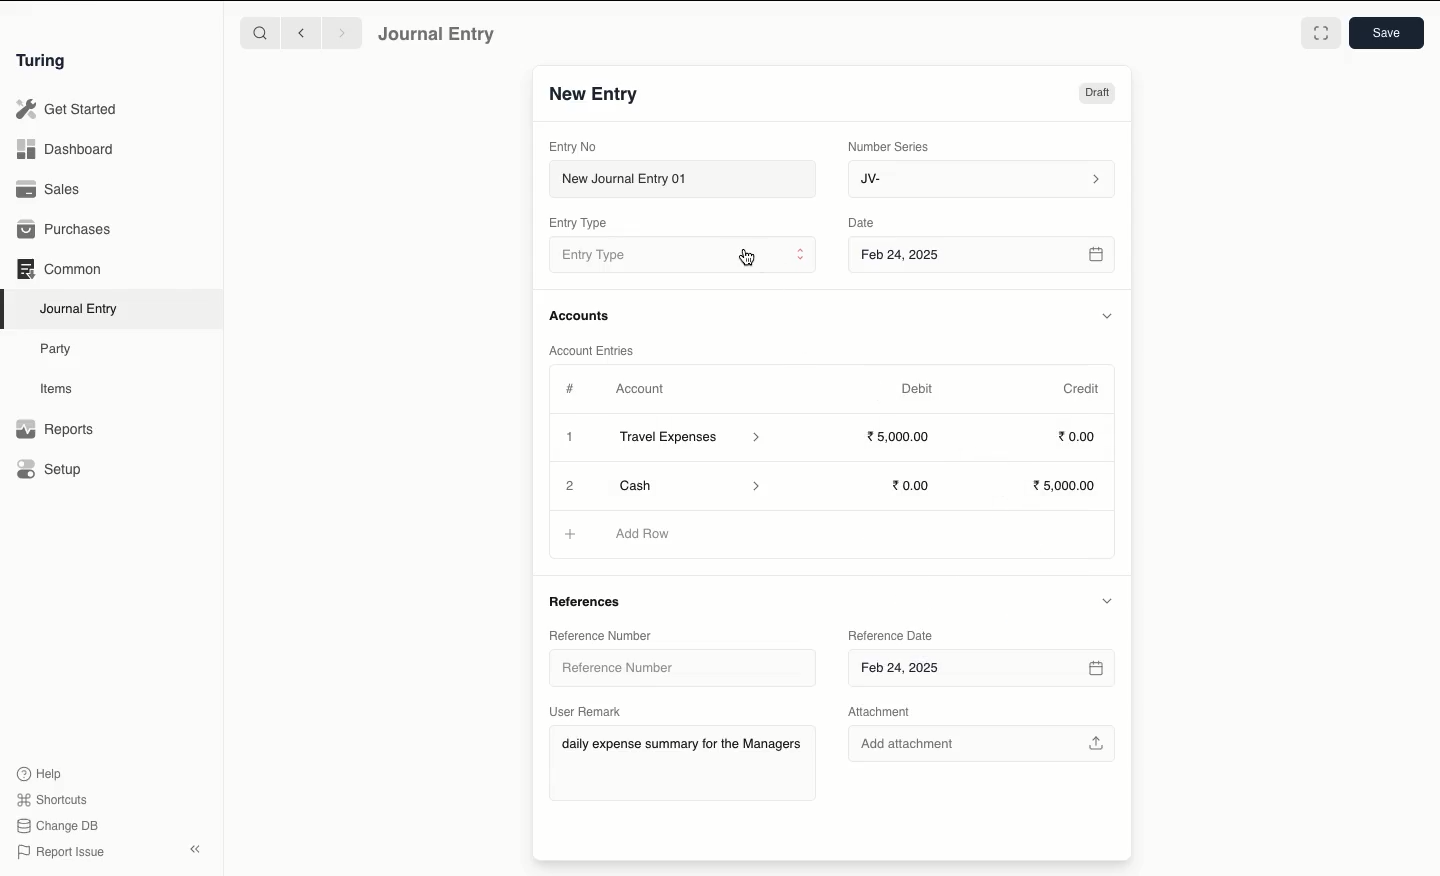 Image resolution: width=1440 pixels, height=876 pixels. What do you see at coordinates (55, 429) in the screenshot?
I see `Reports` at bounding box center [55, 429].